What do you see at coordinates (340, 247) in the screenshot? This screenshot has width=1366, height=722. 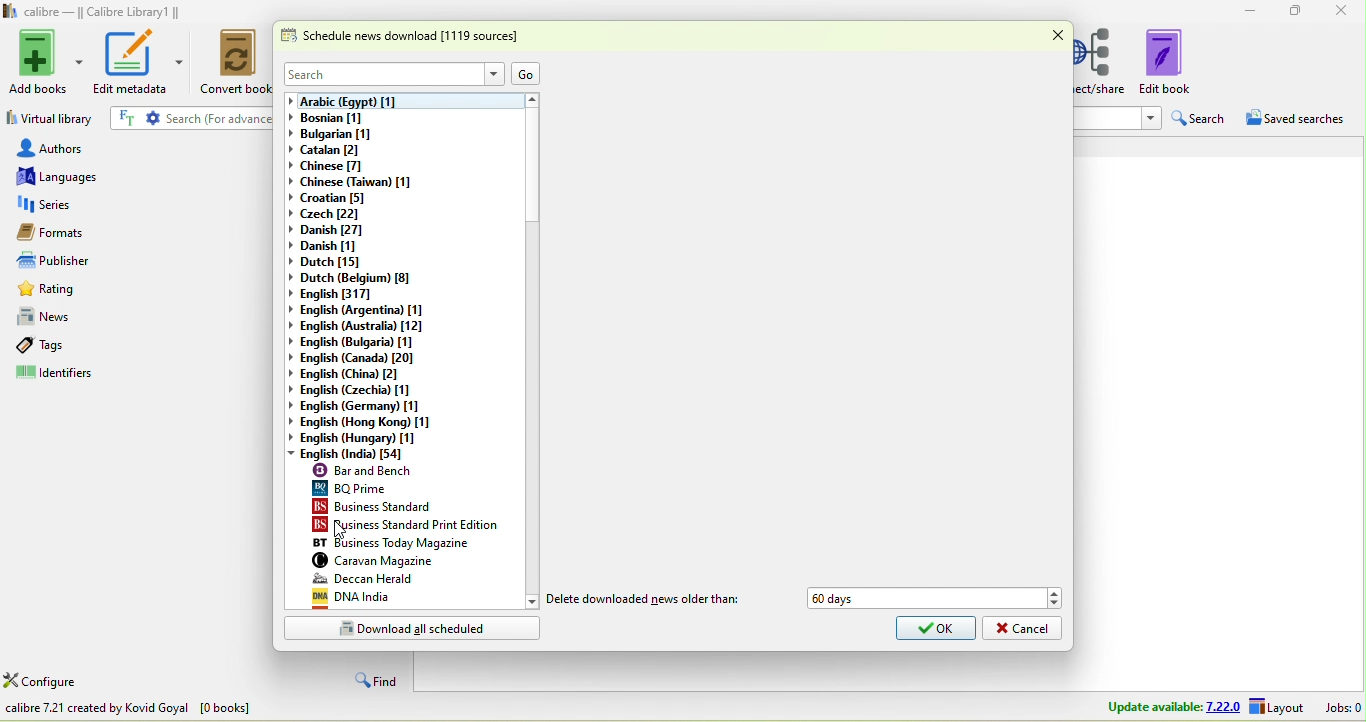 I see `danish[1]` at bounding box center [340, 247].